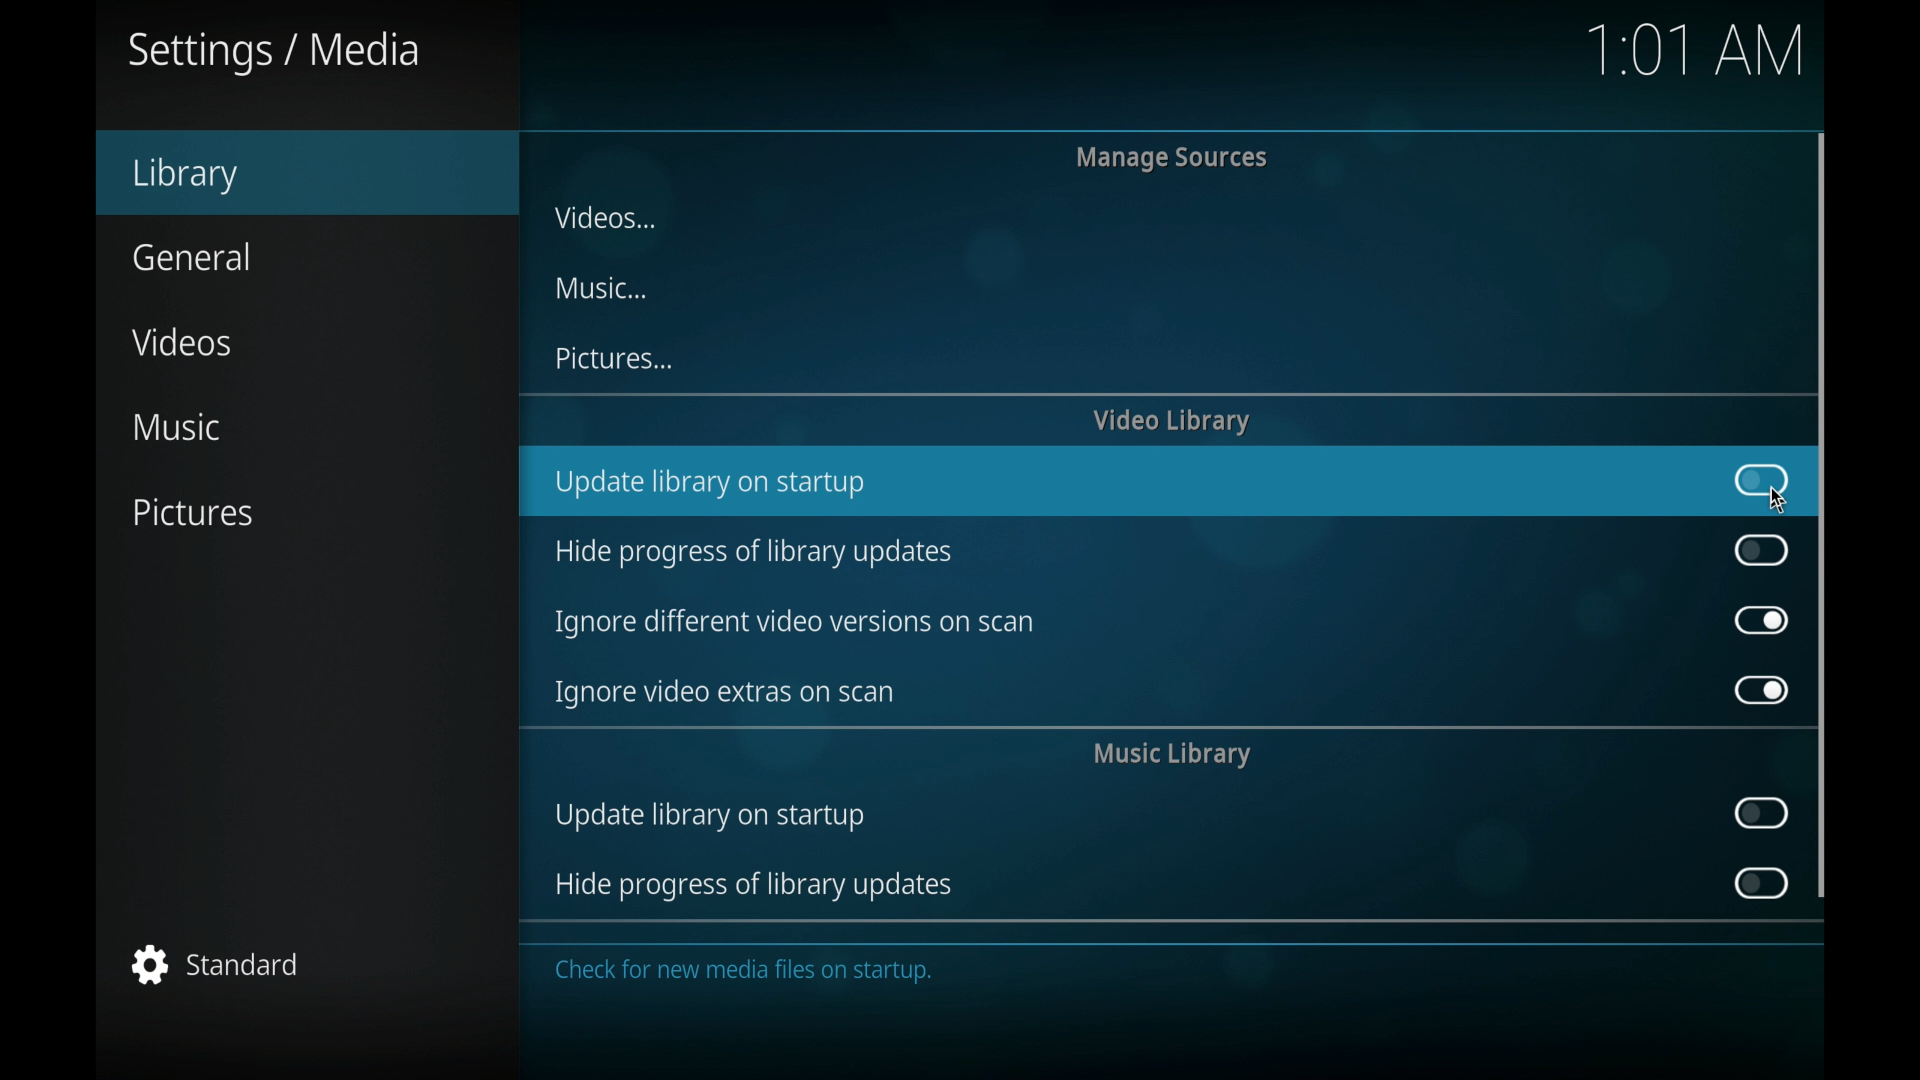 This screenshot has width=1920, height=1080. Describe the element at coordinates (602, 216) in the screenshot. I see `videos` at that location.